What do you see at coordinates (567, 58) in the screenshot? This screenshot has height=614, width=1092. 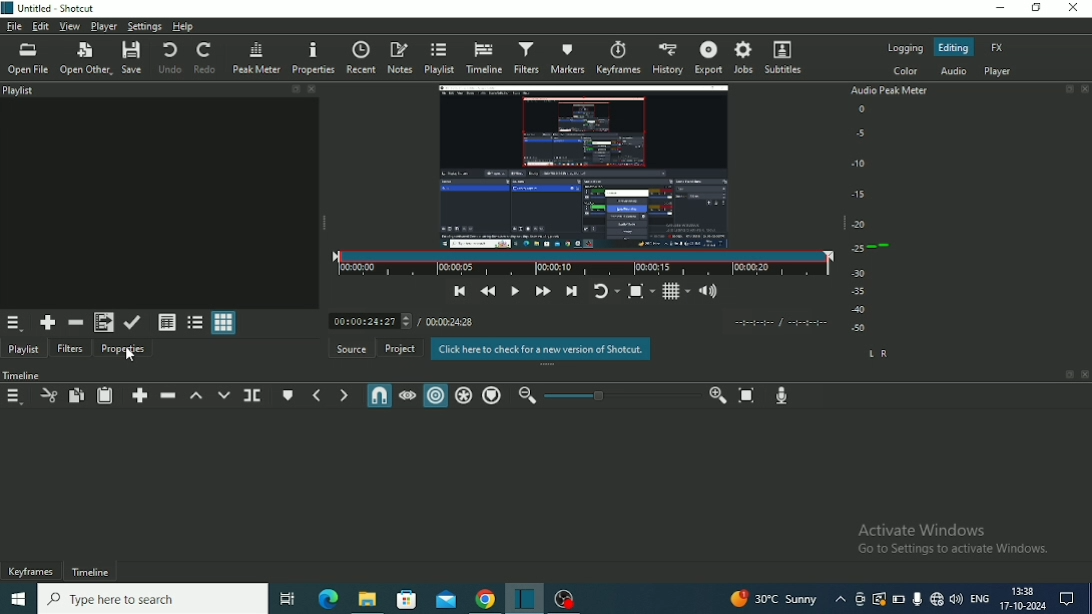 I see `Markers` at bounding box center [567, 58].